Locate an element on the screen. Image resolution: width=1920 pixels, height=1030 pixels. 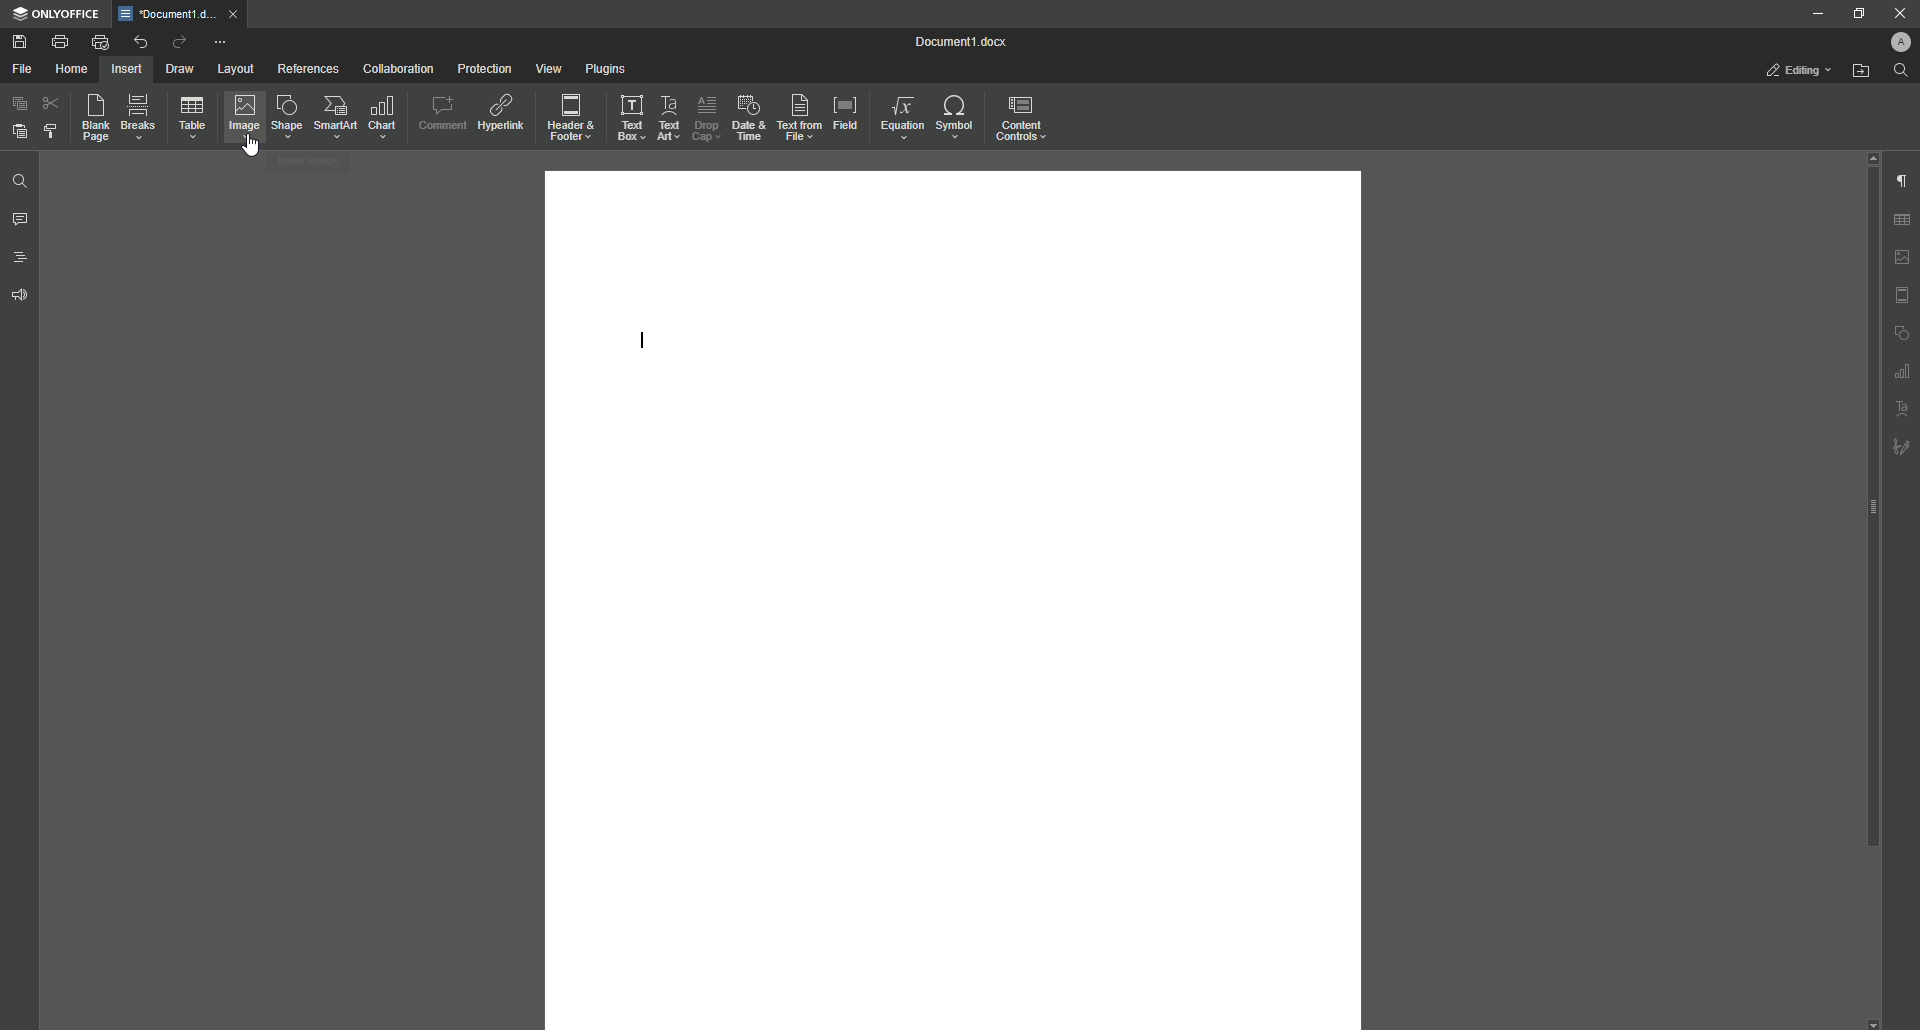
Text Art is located at coordinates (663, 116).